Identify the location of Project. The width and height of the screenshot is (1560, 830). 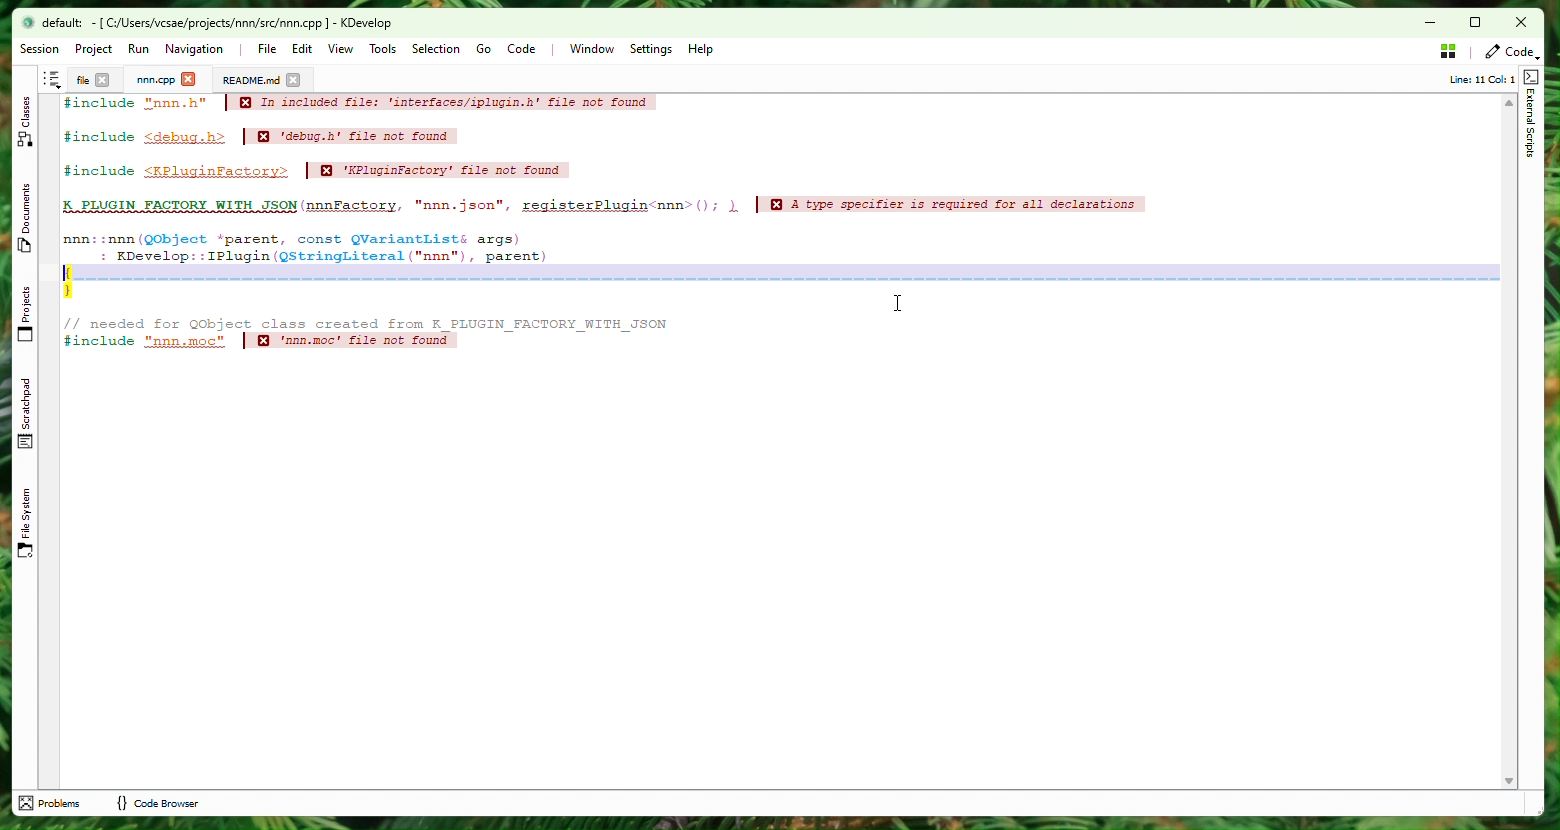
(155, 80).